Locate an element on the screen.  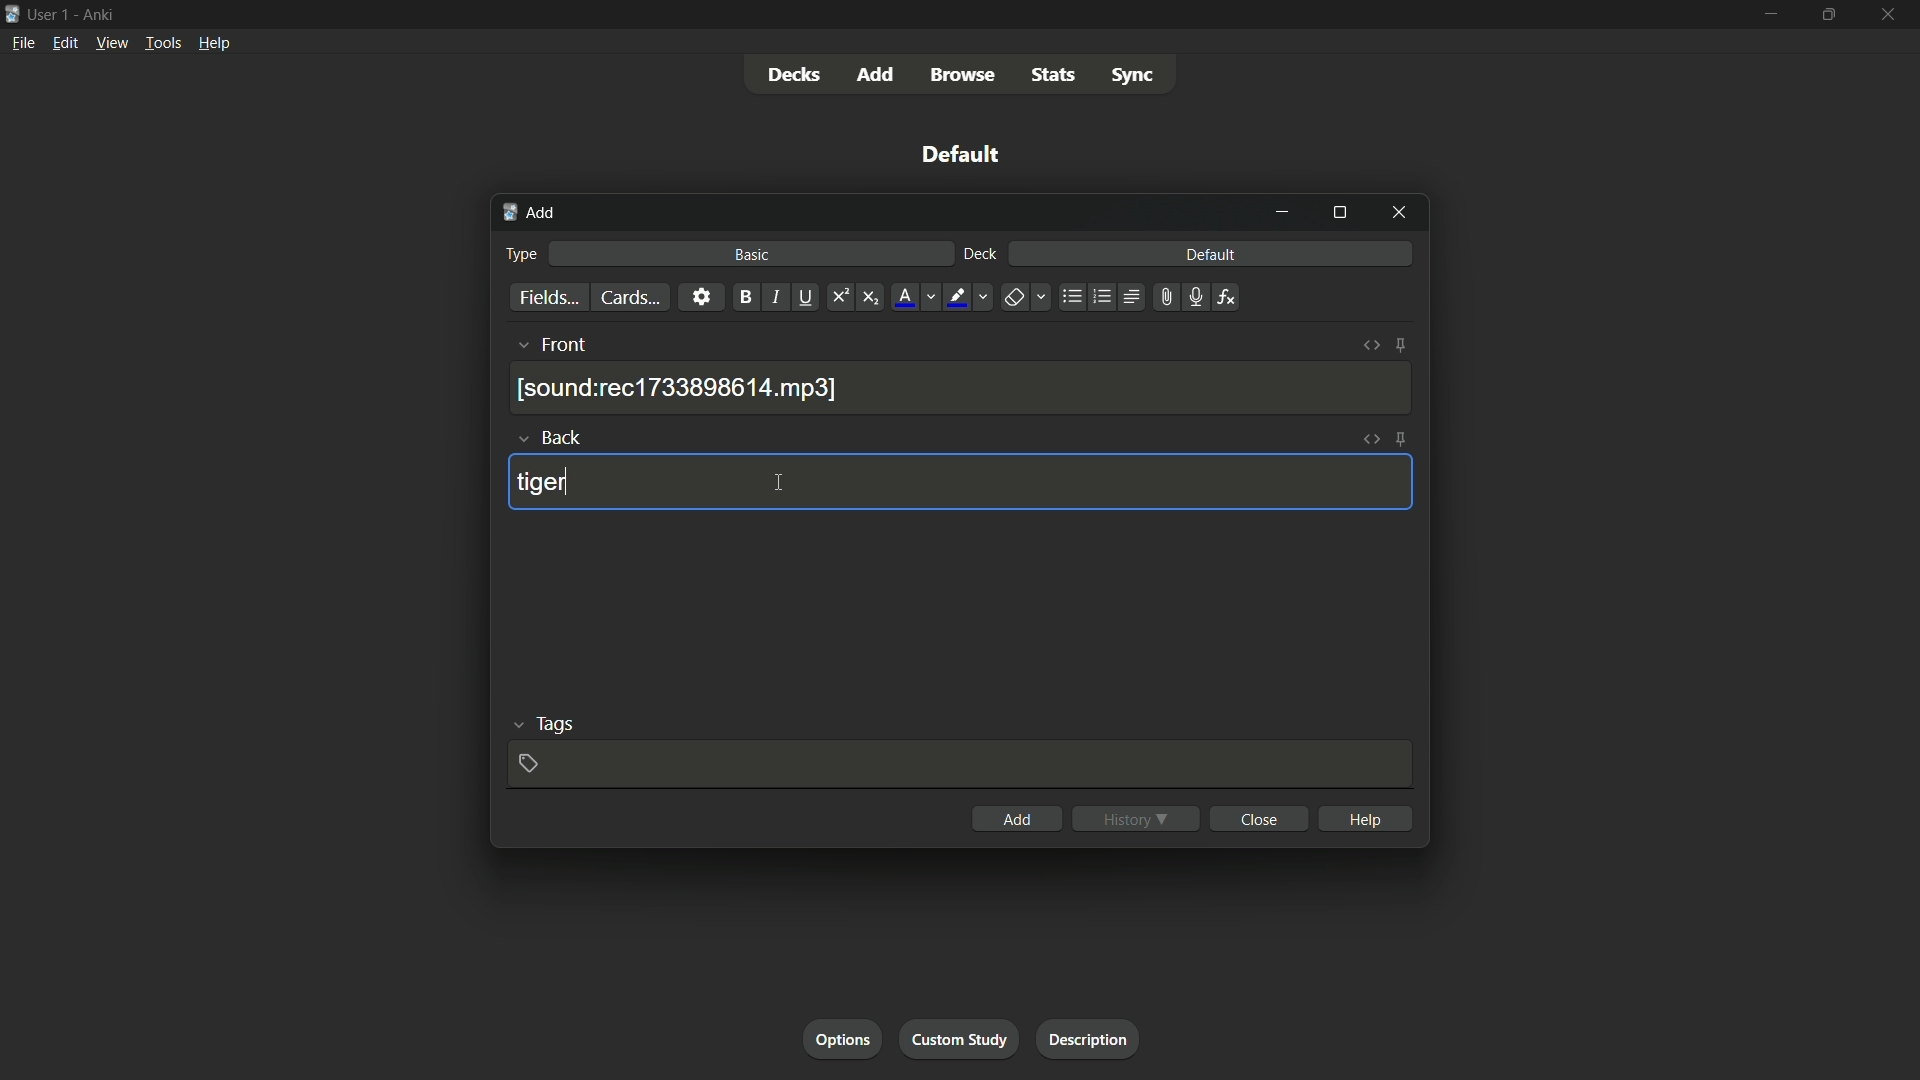
help is located at coordinates (1365, 817).